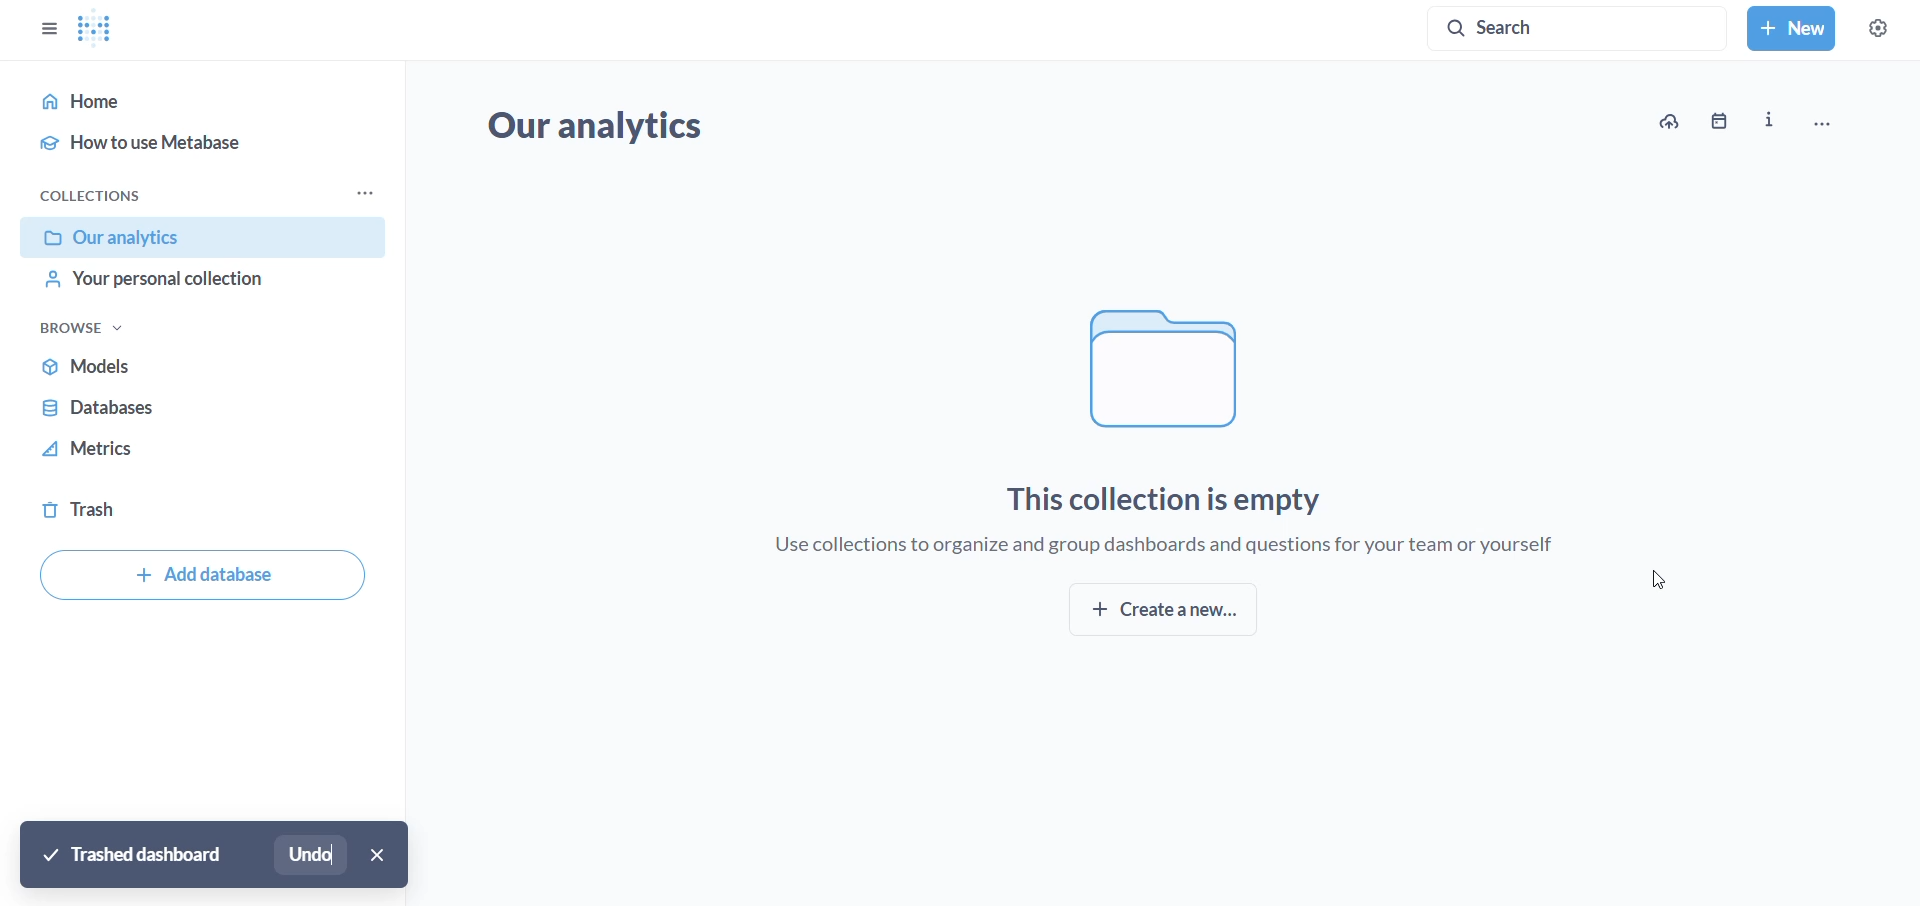 This screenshot has height=906, width=1920. Describe the element at coordinates (185, 101) in the screenshot. I see `home` at that location.